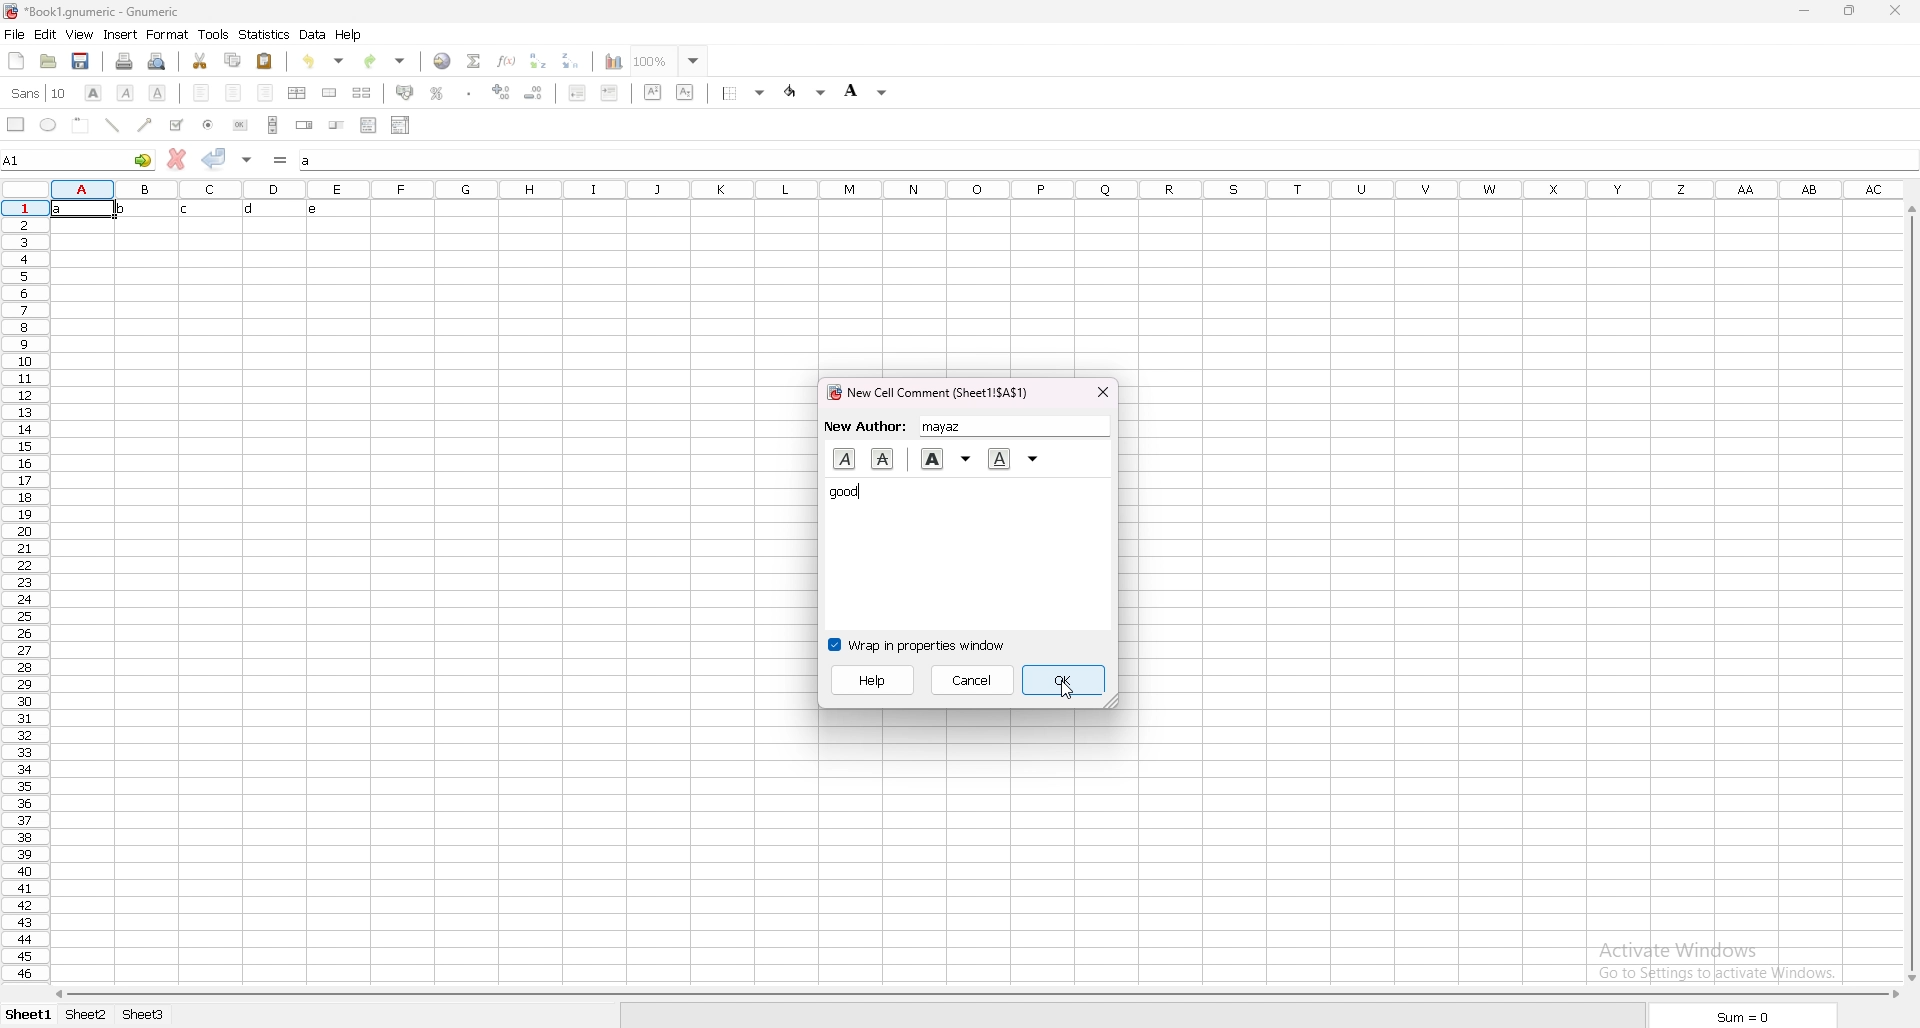  I want to click on open, so click(49, 61).